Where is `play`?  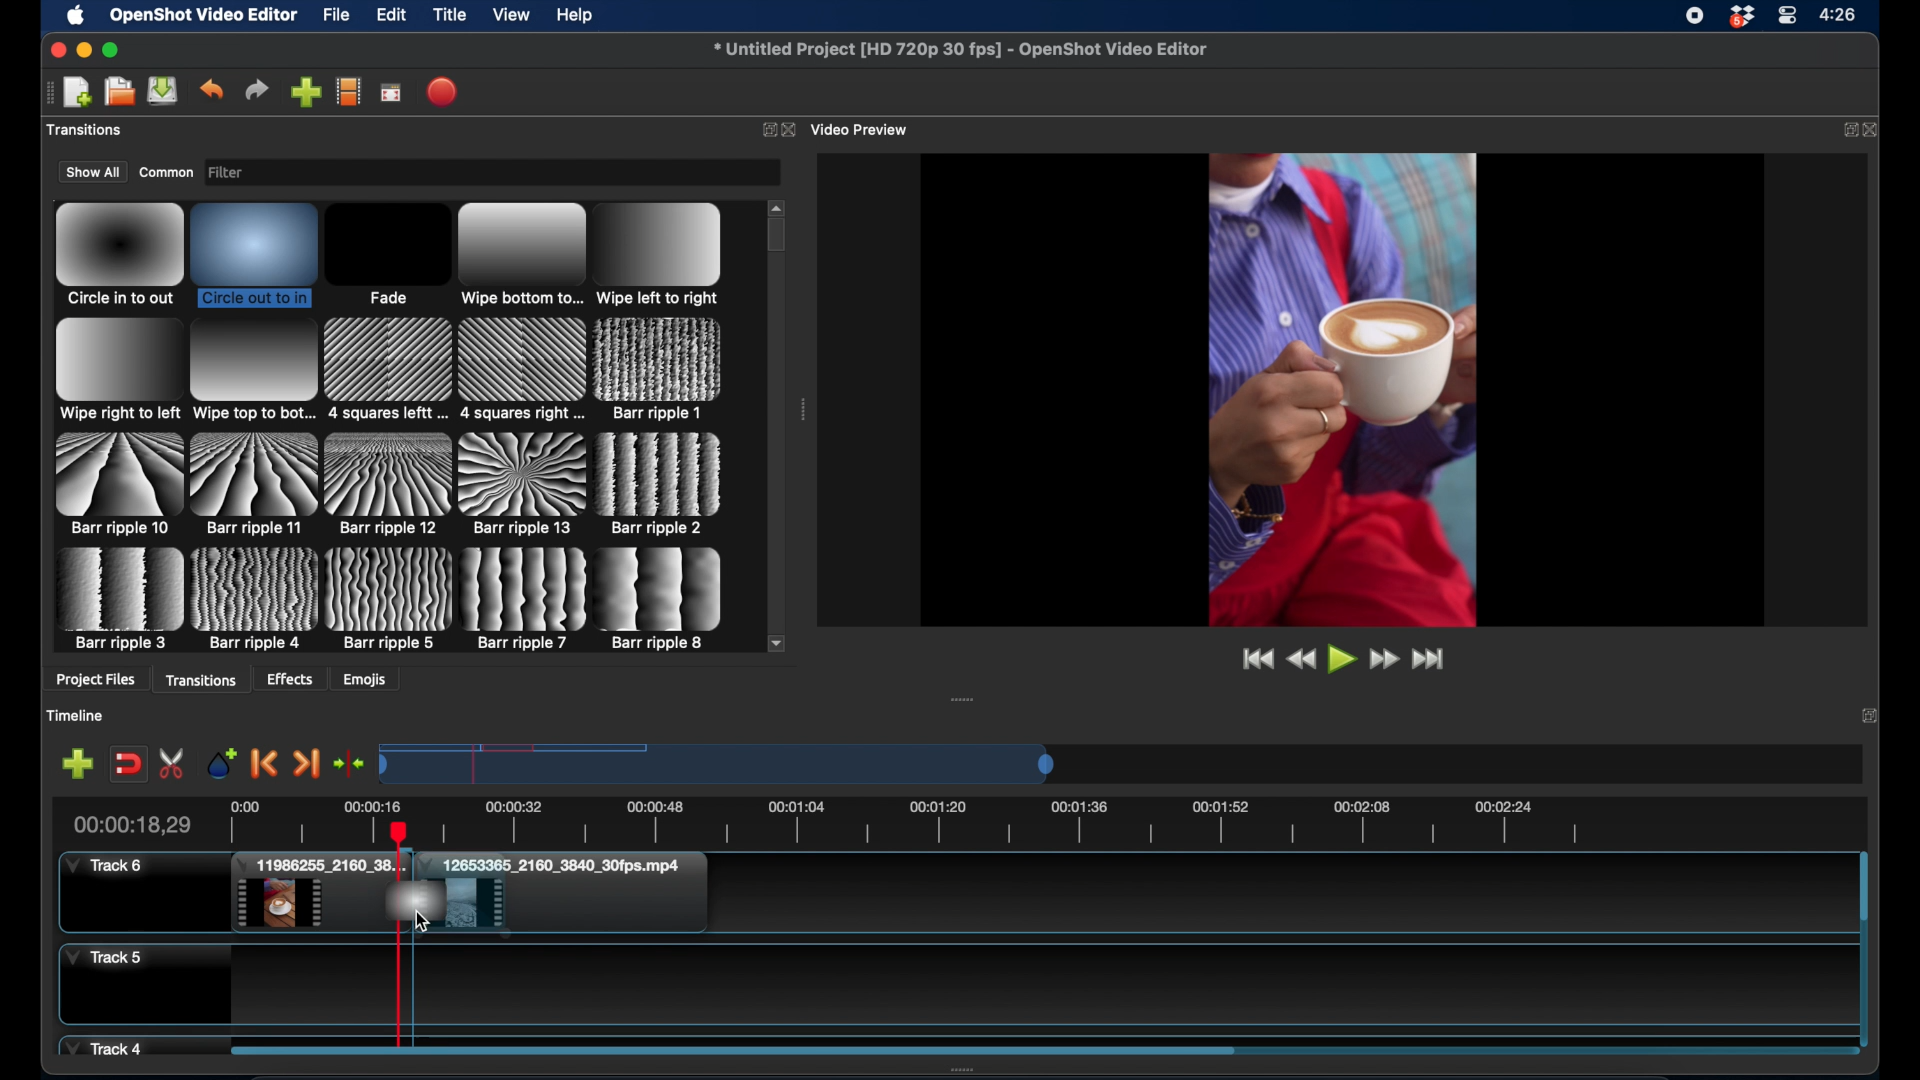 play is located at coordinates (1341, 661).